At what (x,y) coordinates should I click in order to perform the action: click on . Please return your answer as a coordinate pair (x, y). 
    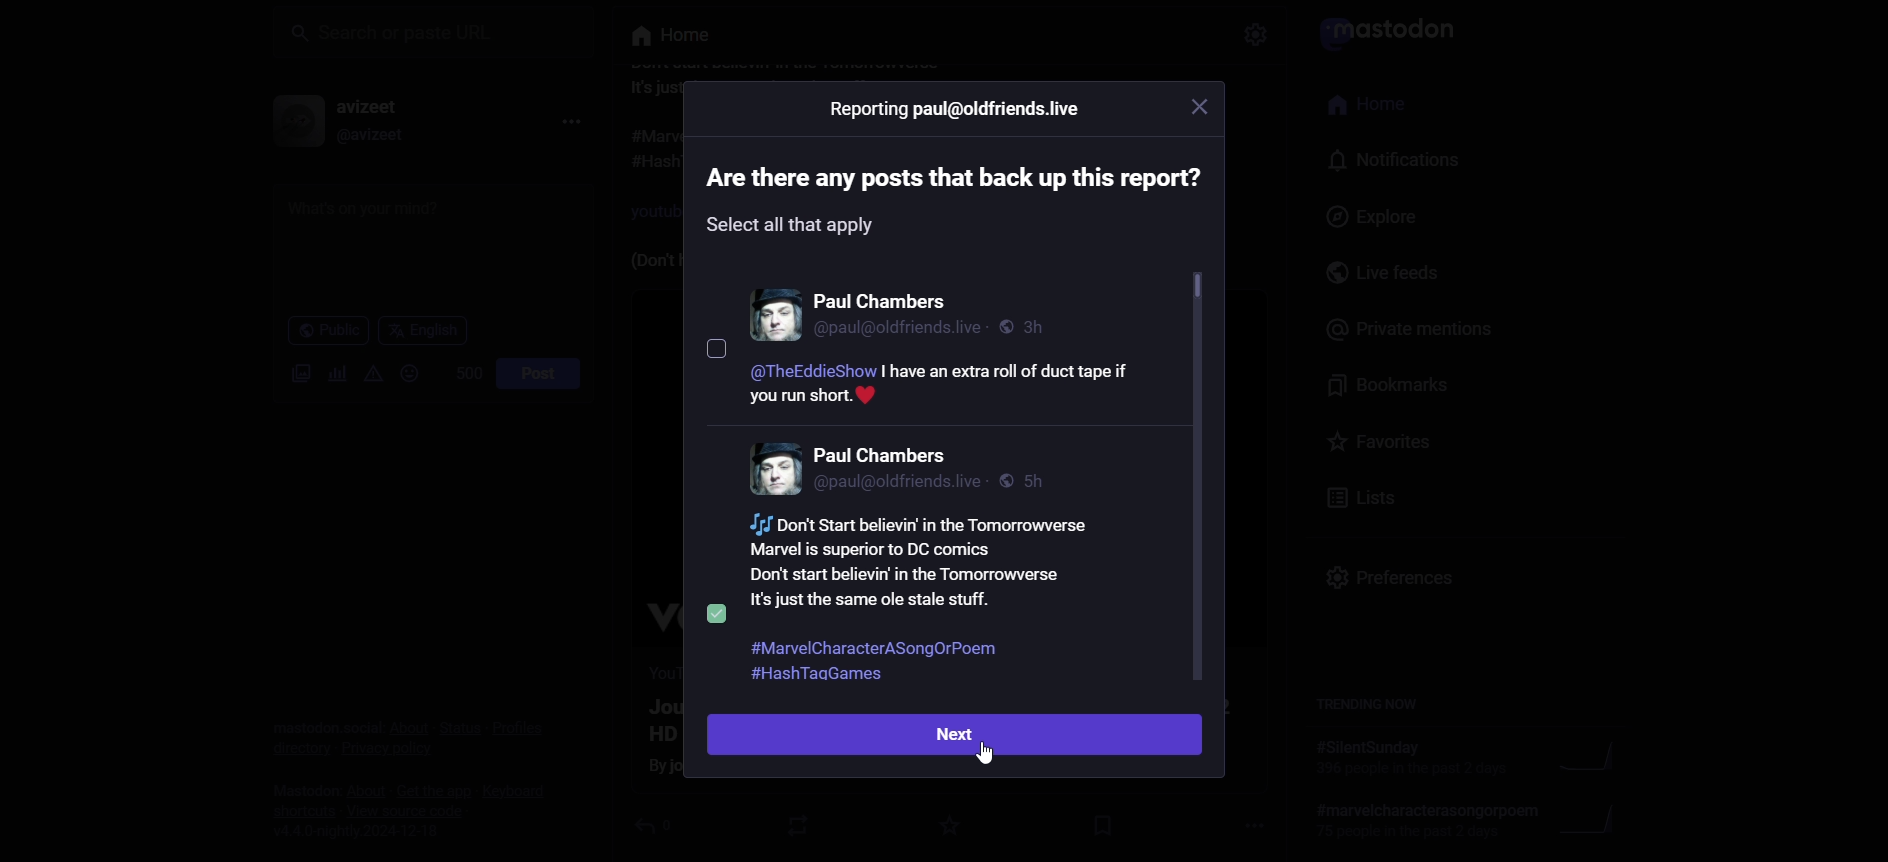
    Looking at the image, I should click on (885, 455).